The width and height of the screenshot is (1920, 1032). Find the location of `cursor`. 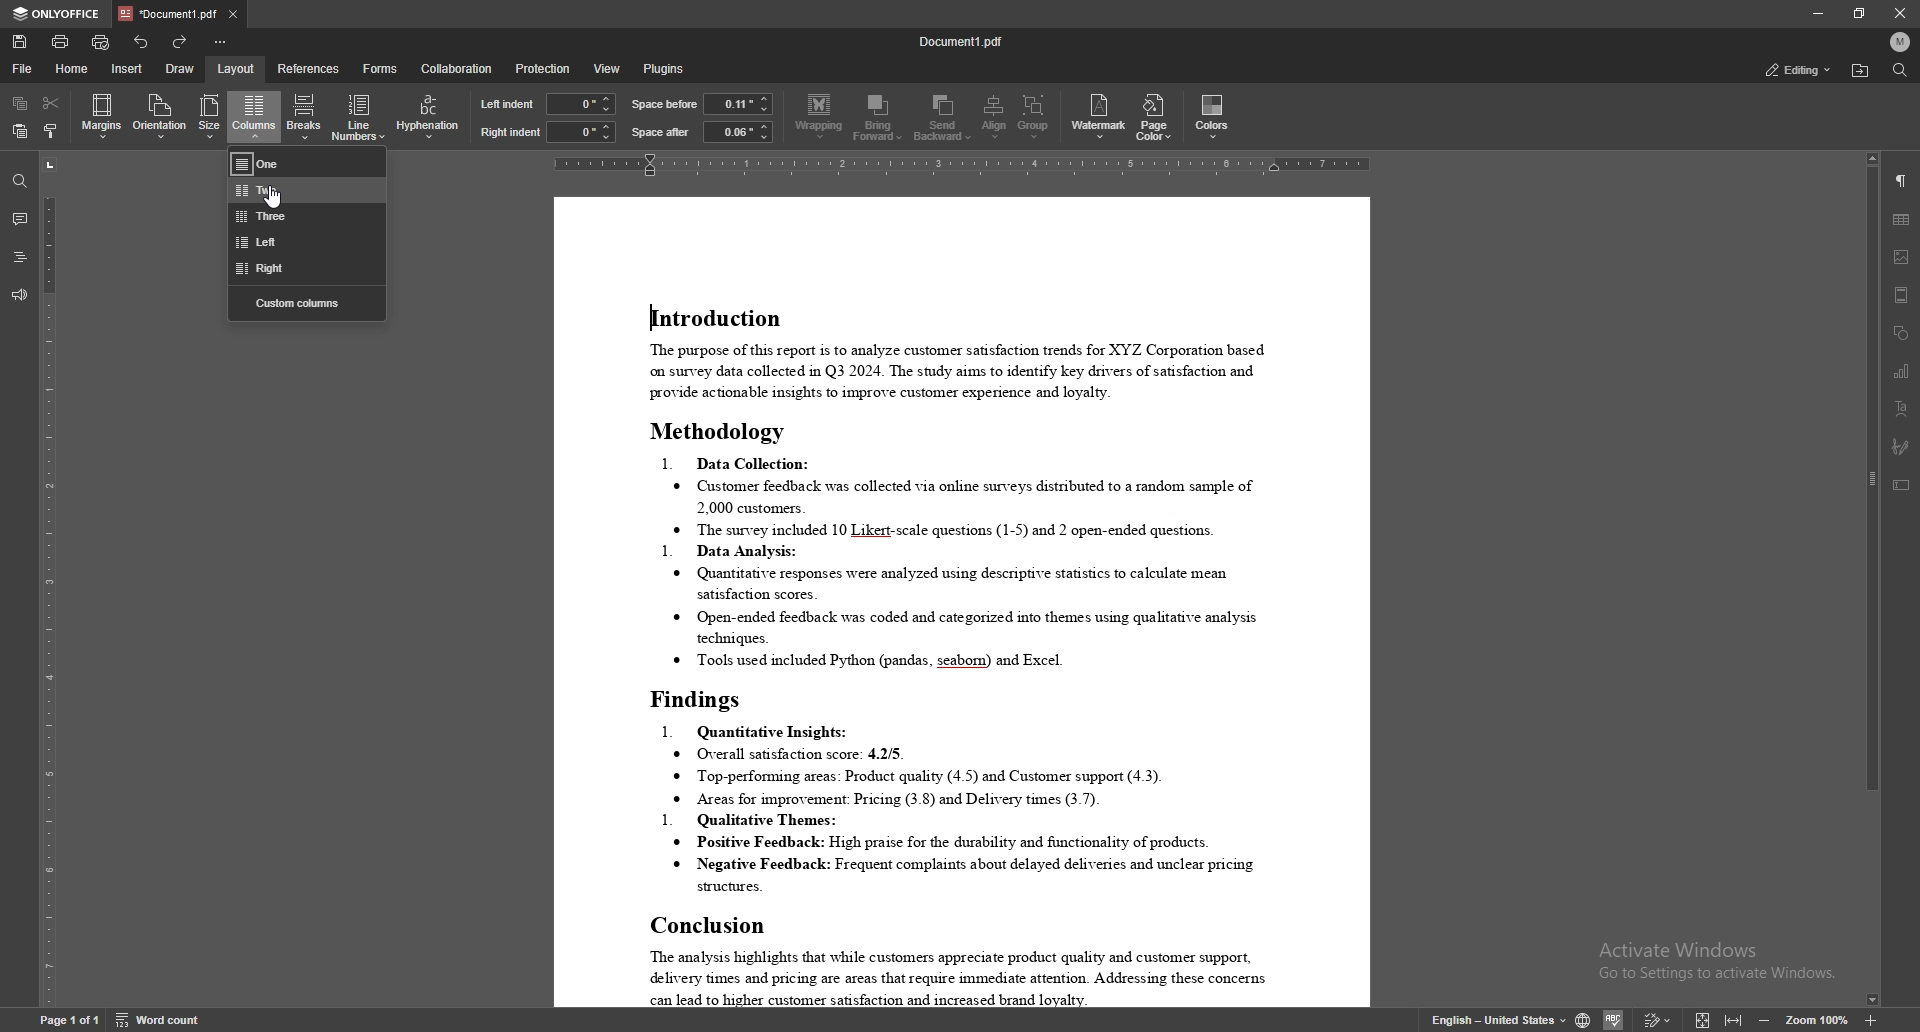

cursor is located at coordinates (278, 201).